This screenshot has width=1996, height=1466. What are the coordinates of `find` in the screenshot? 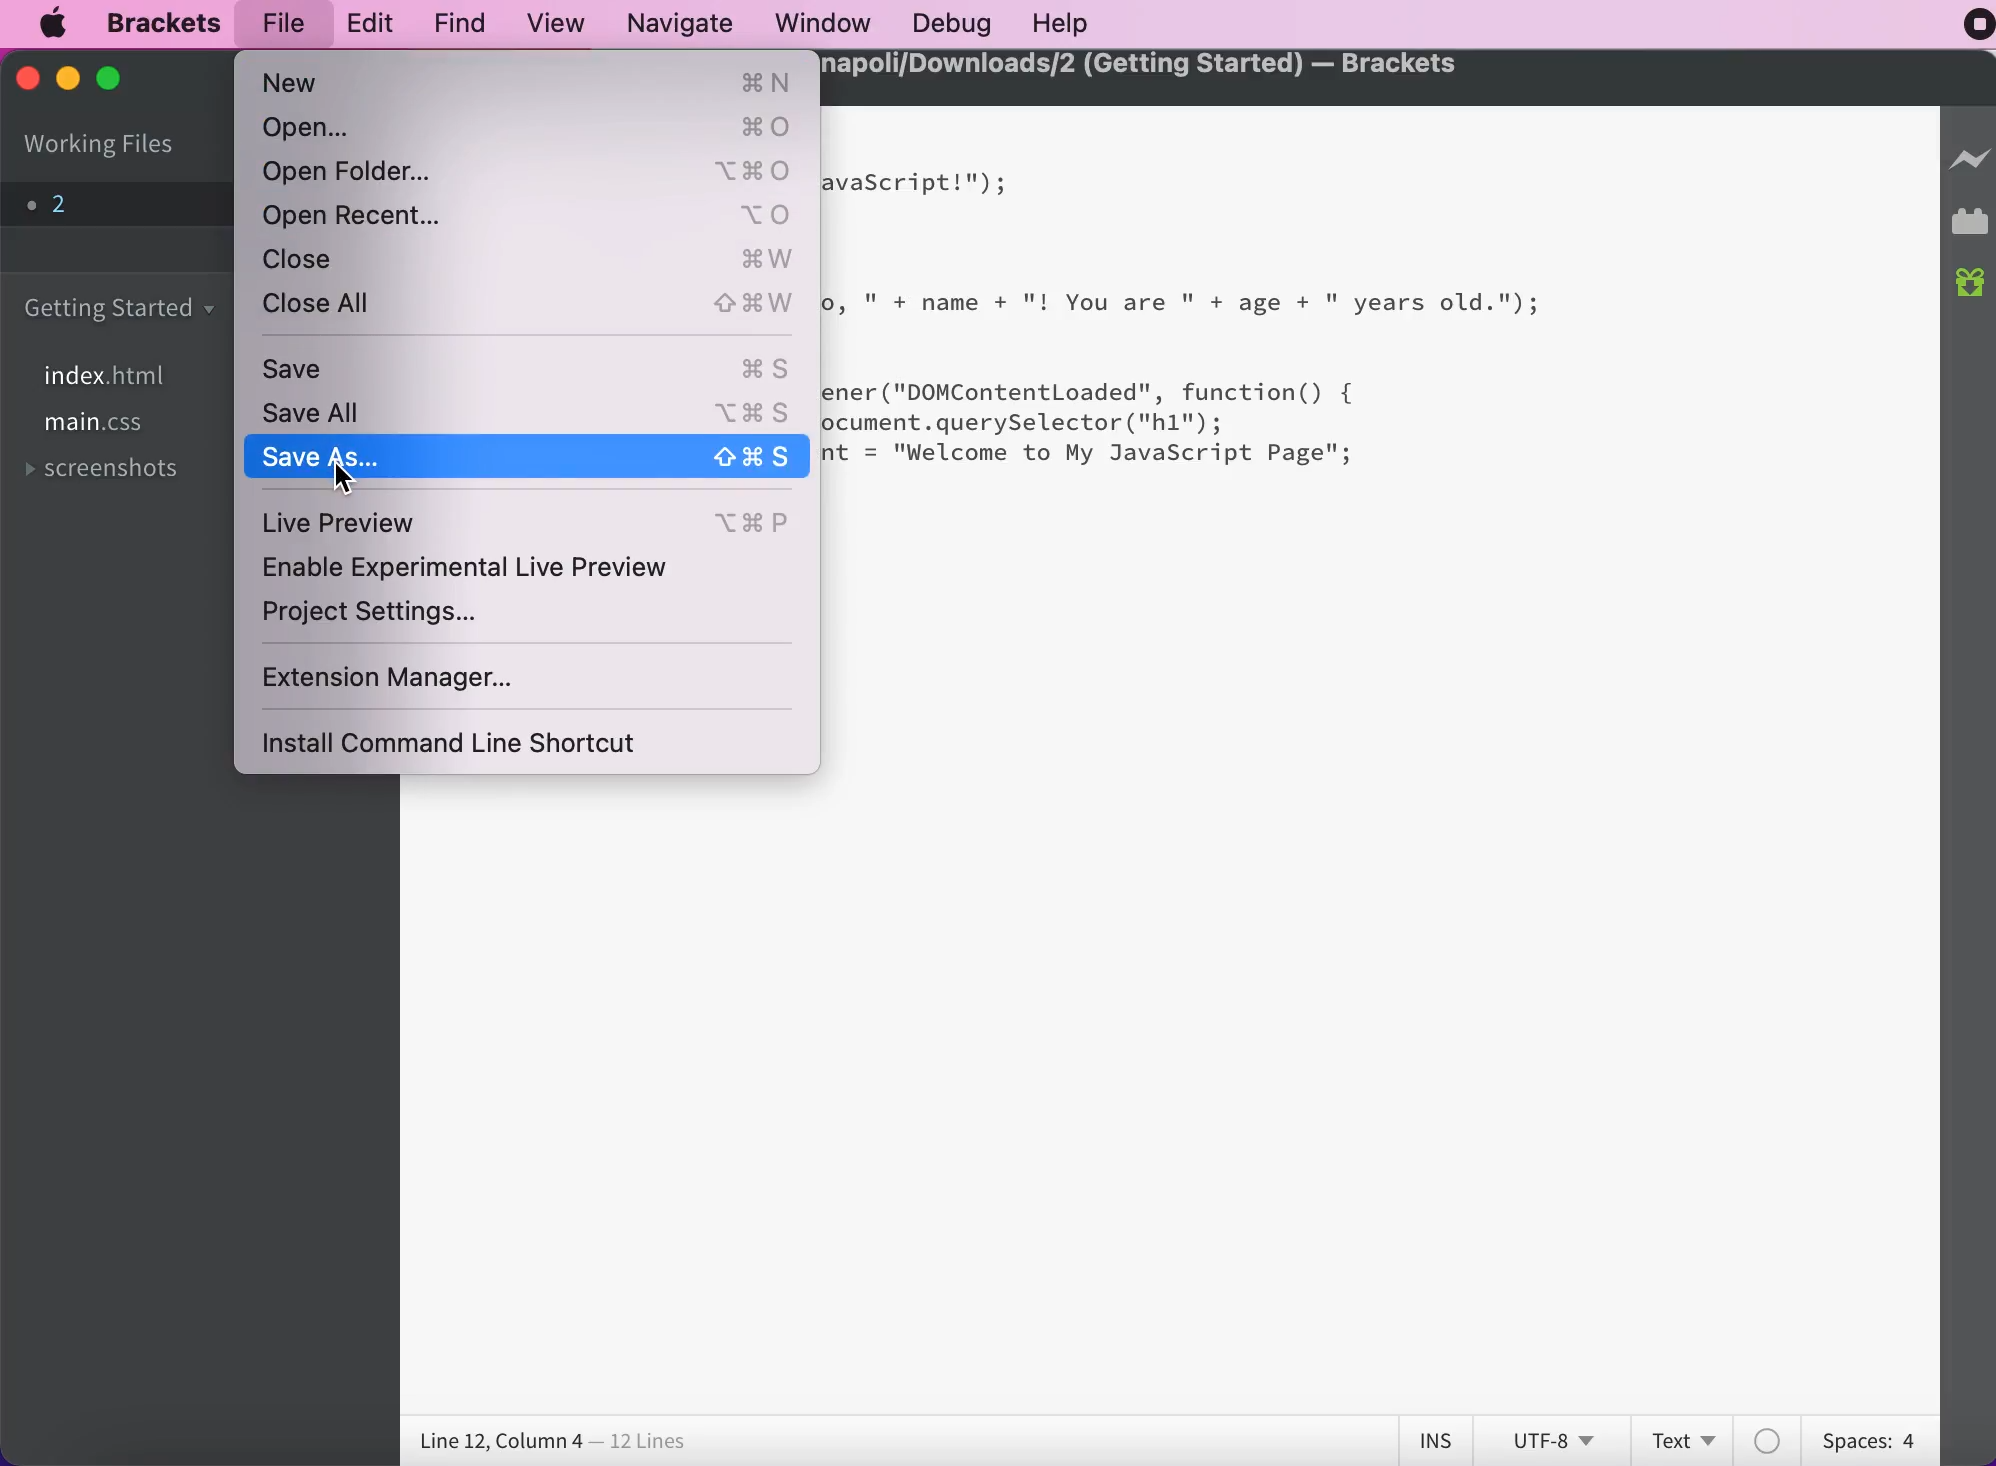 It's located at (454, 23).